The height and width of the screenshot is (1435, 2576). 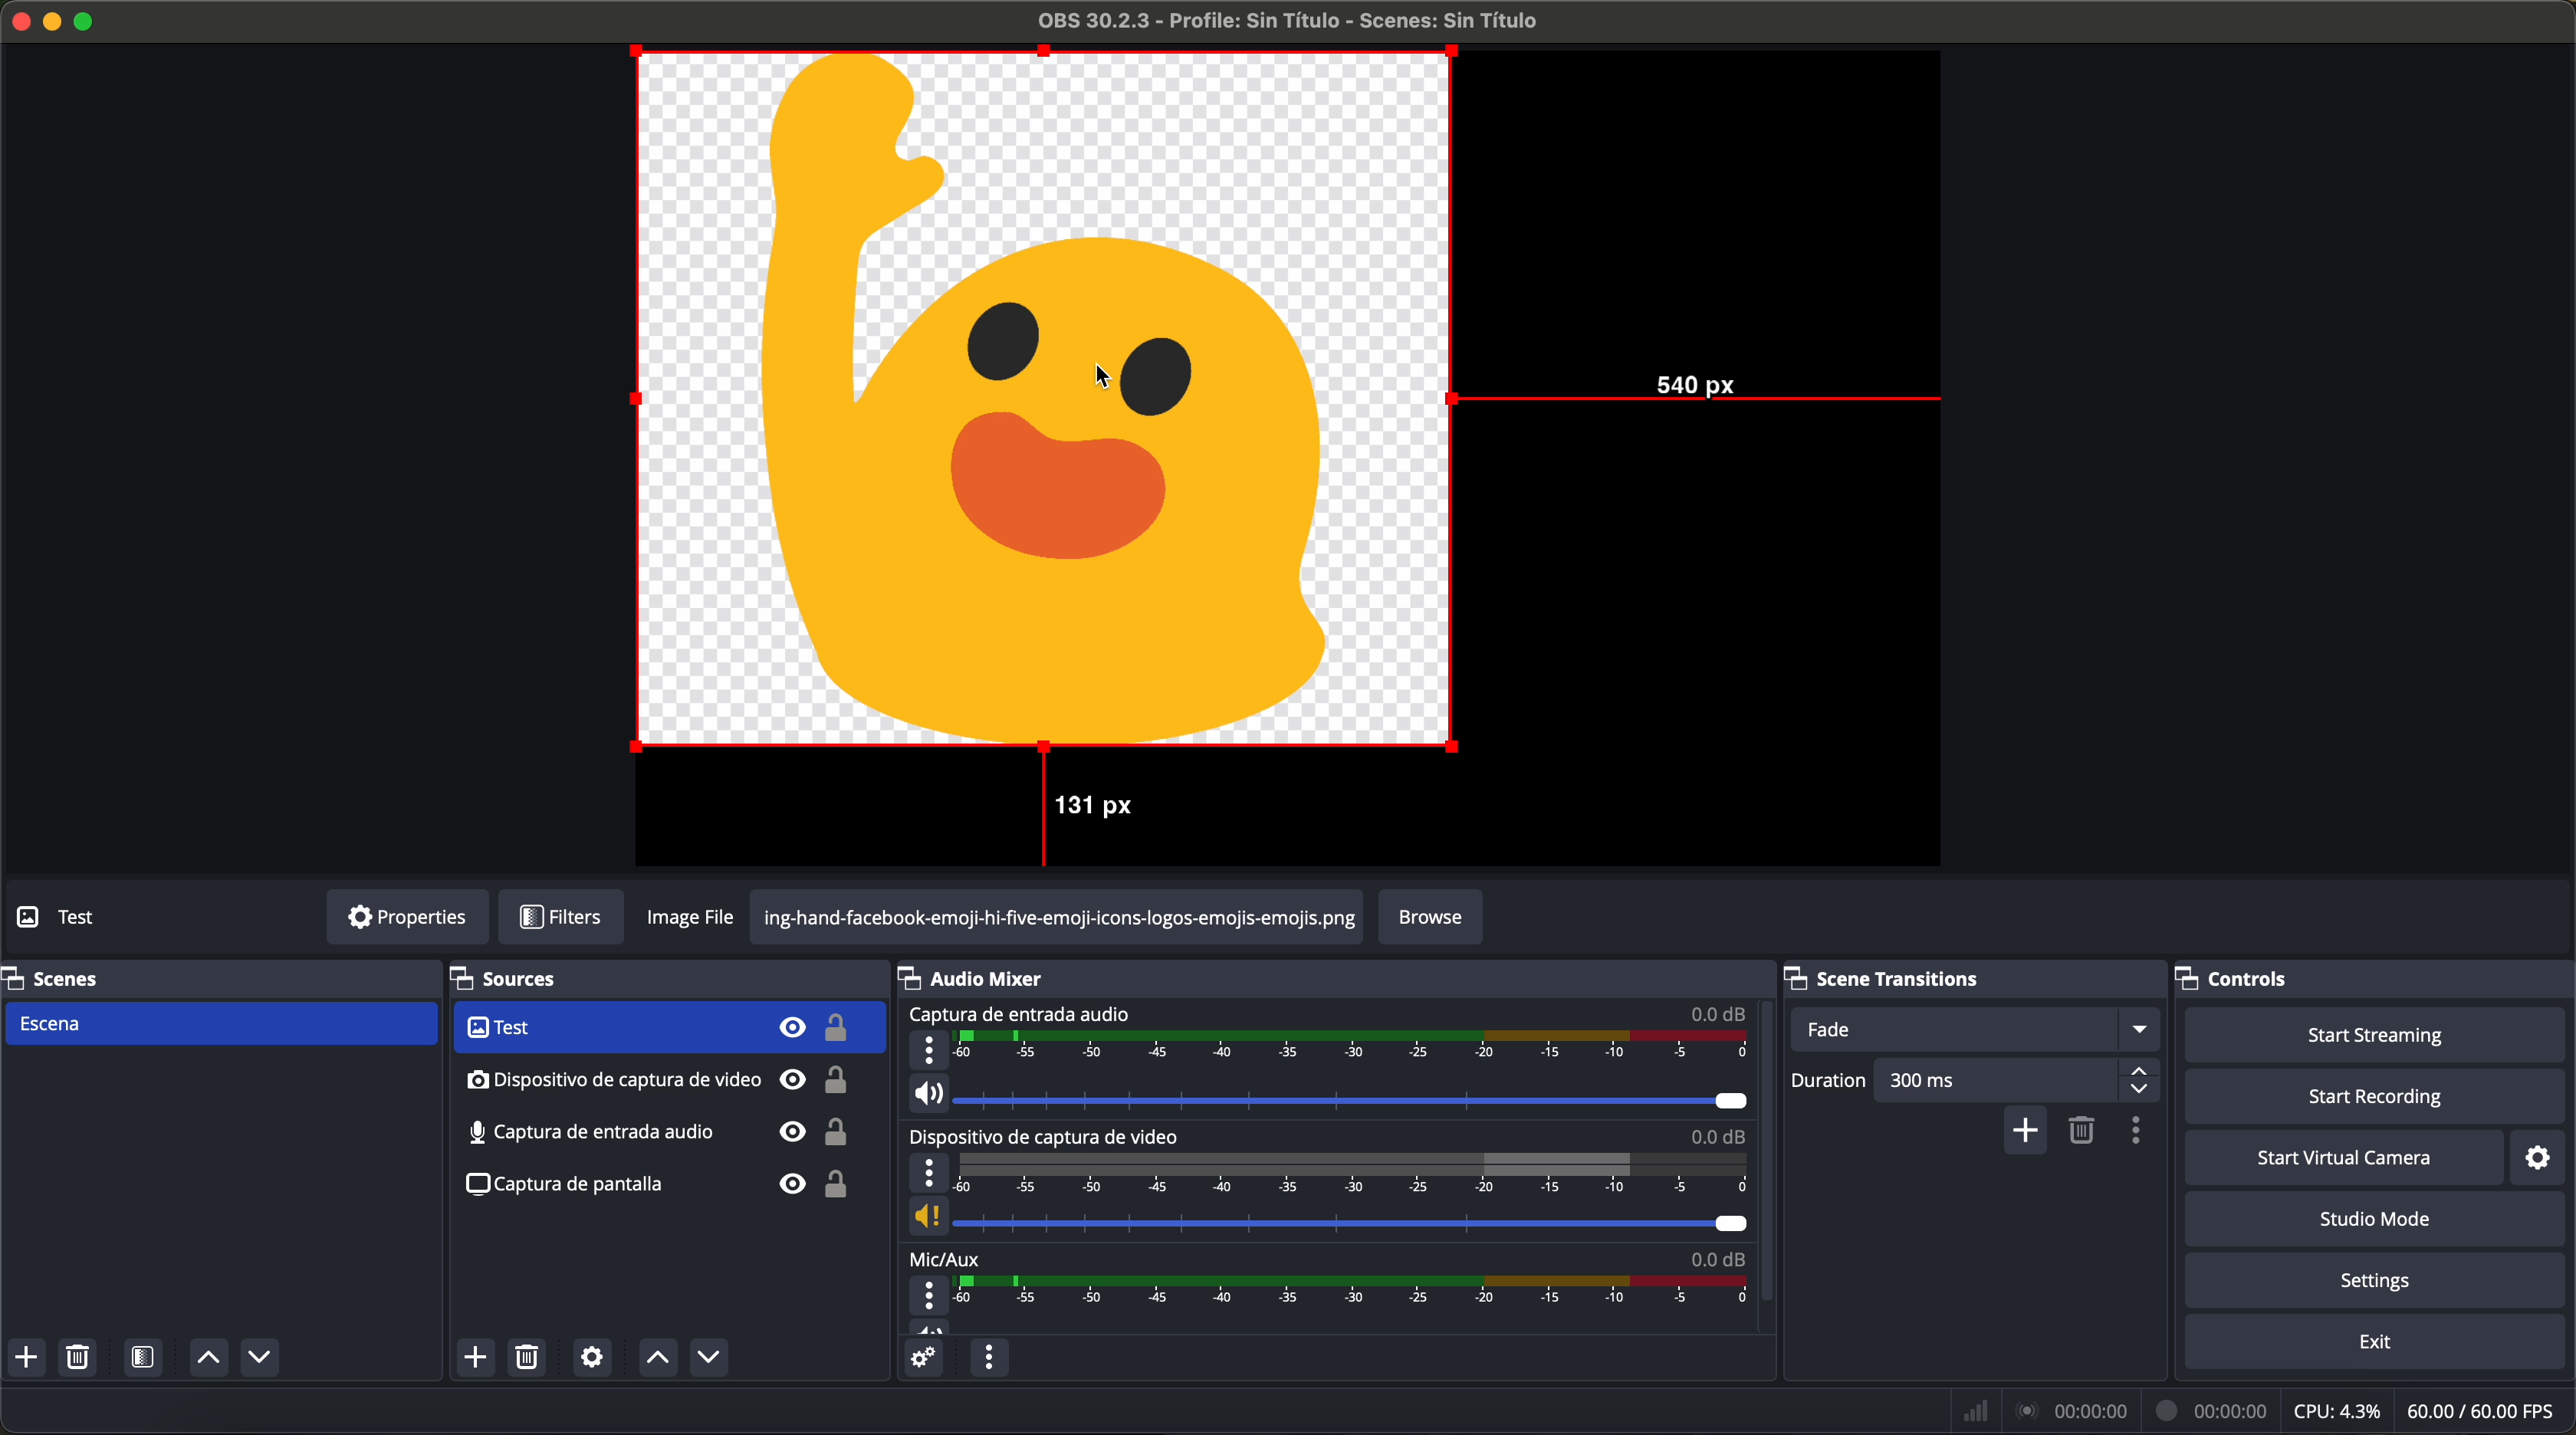 What do you see at coordinates (2027, 1132) in the screenshot?
I see `add configurable transition` at bounding box center [2027, 1132].